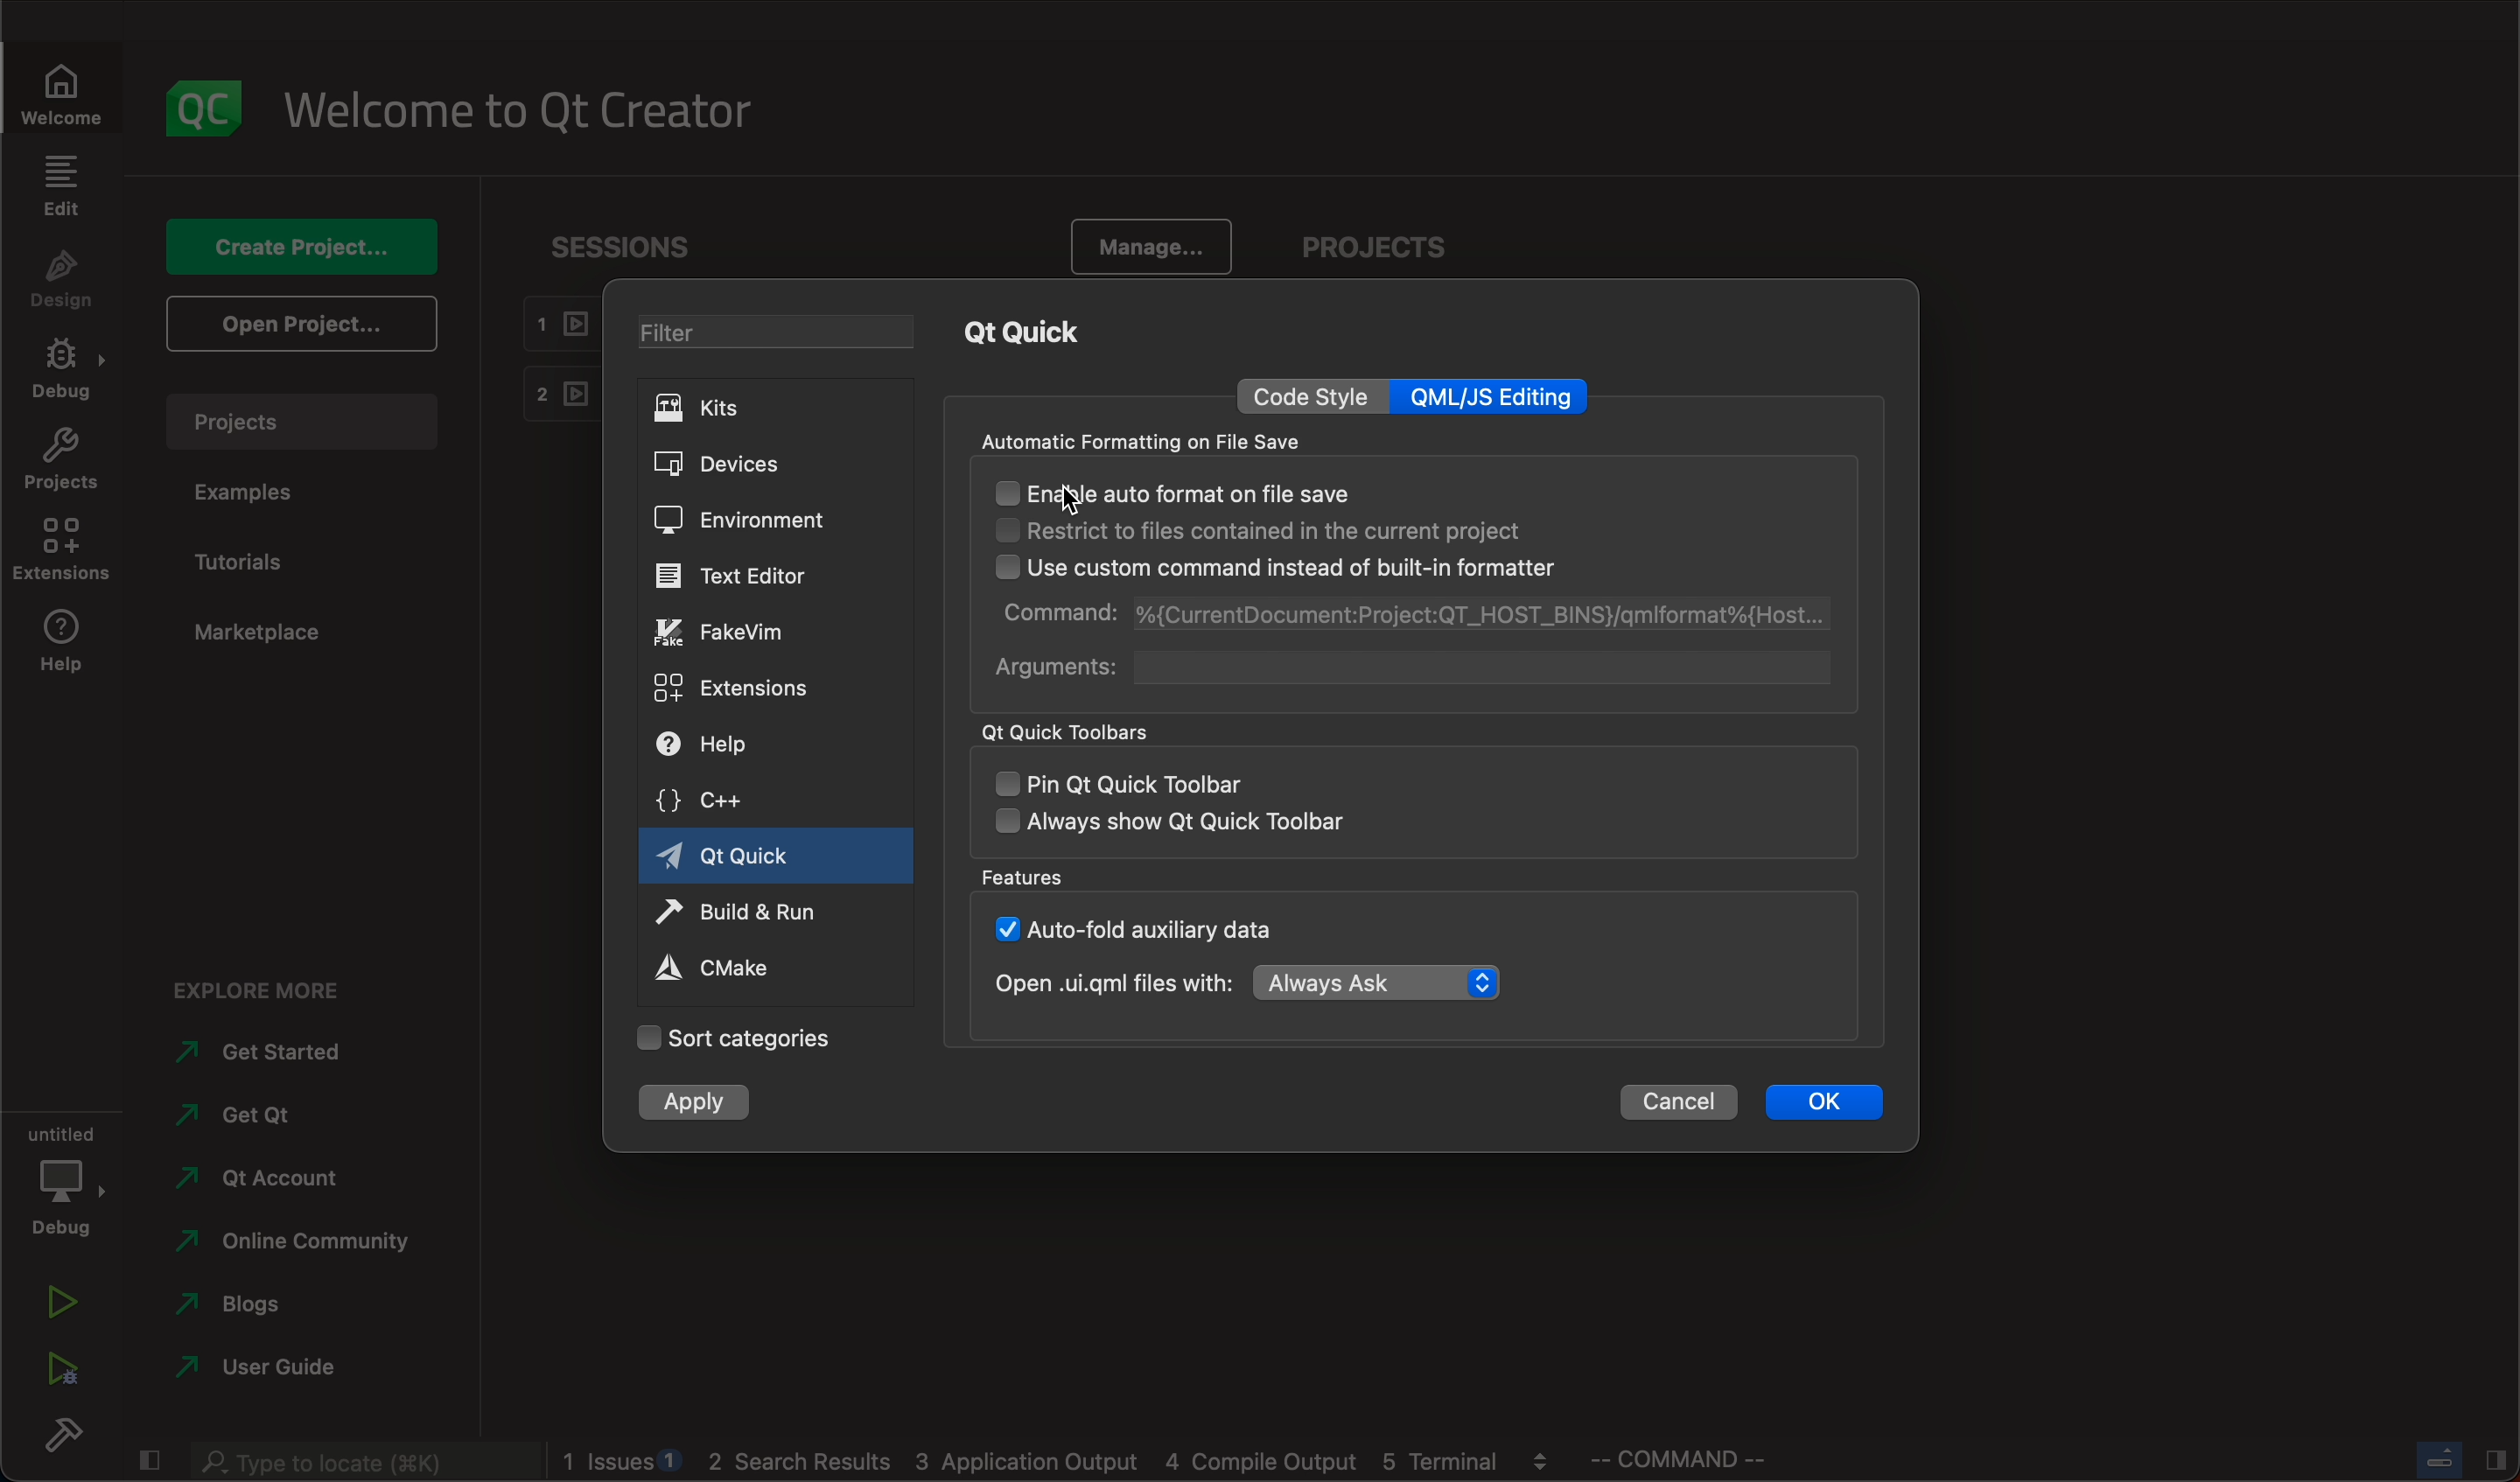 The image size is (2520, 1482). What do you see at coordinates (744, 1039) in the screenshot?
I see `categories` at bounding box center [744, 1039].